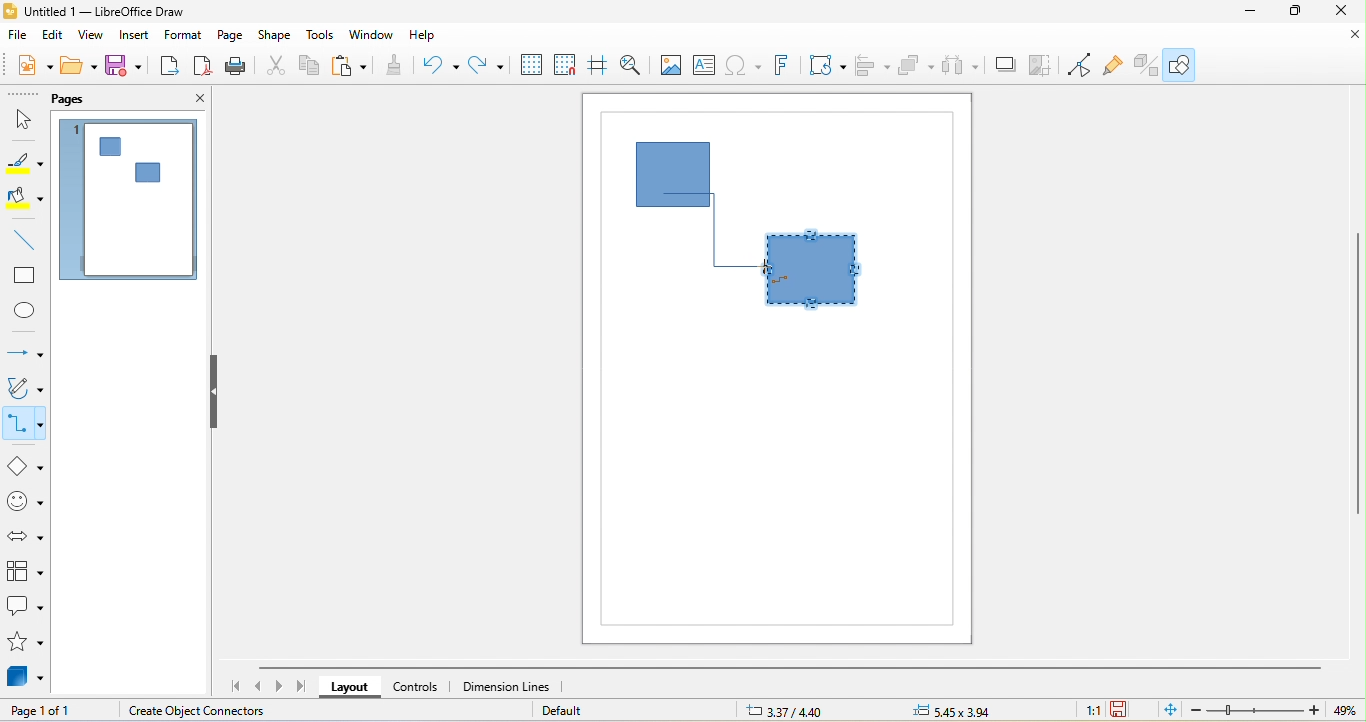 The image size is (1366, 722). Describe the element at coordinates (129, 202) in the screenshot. I see `page 1` at that location.